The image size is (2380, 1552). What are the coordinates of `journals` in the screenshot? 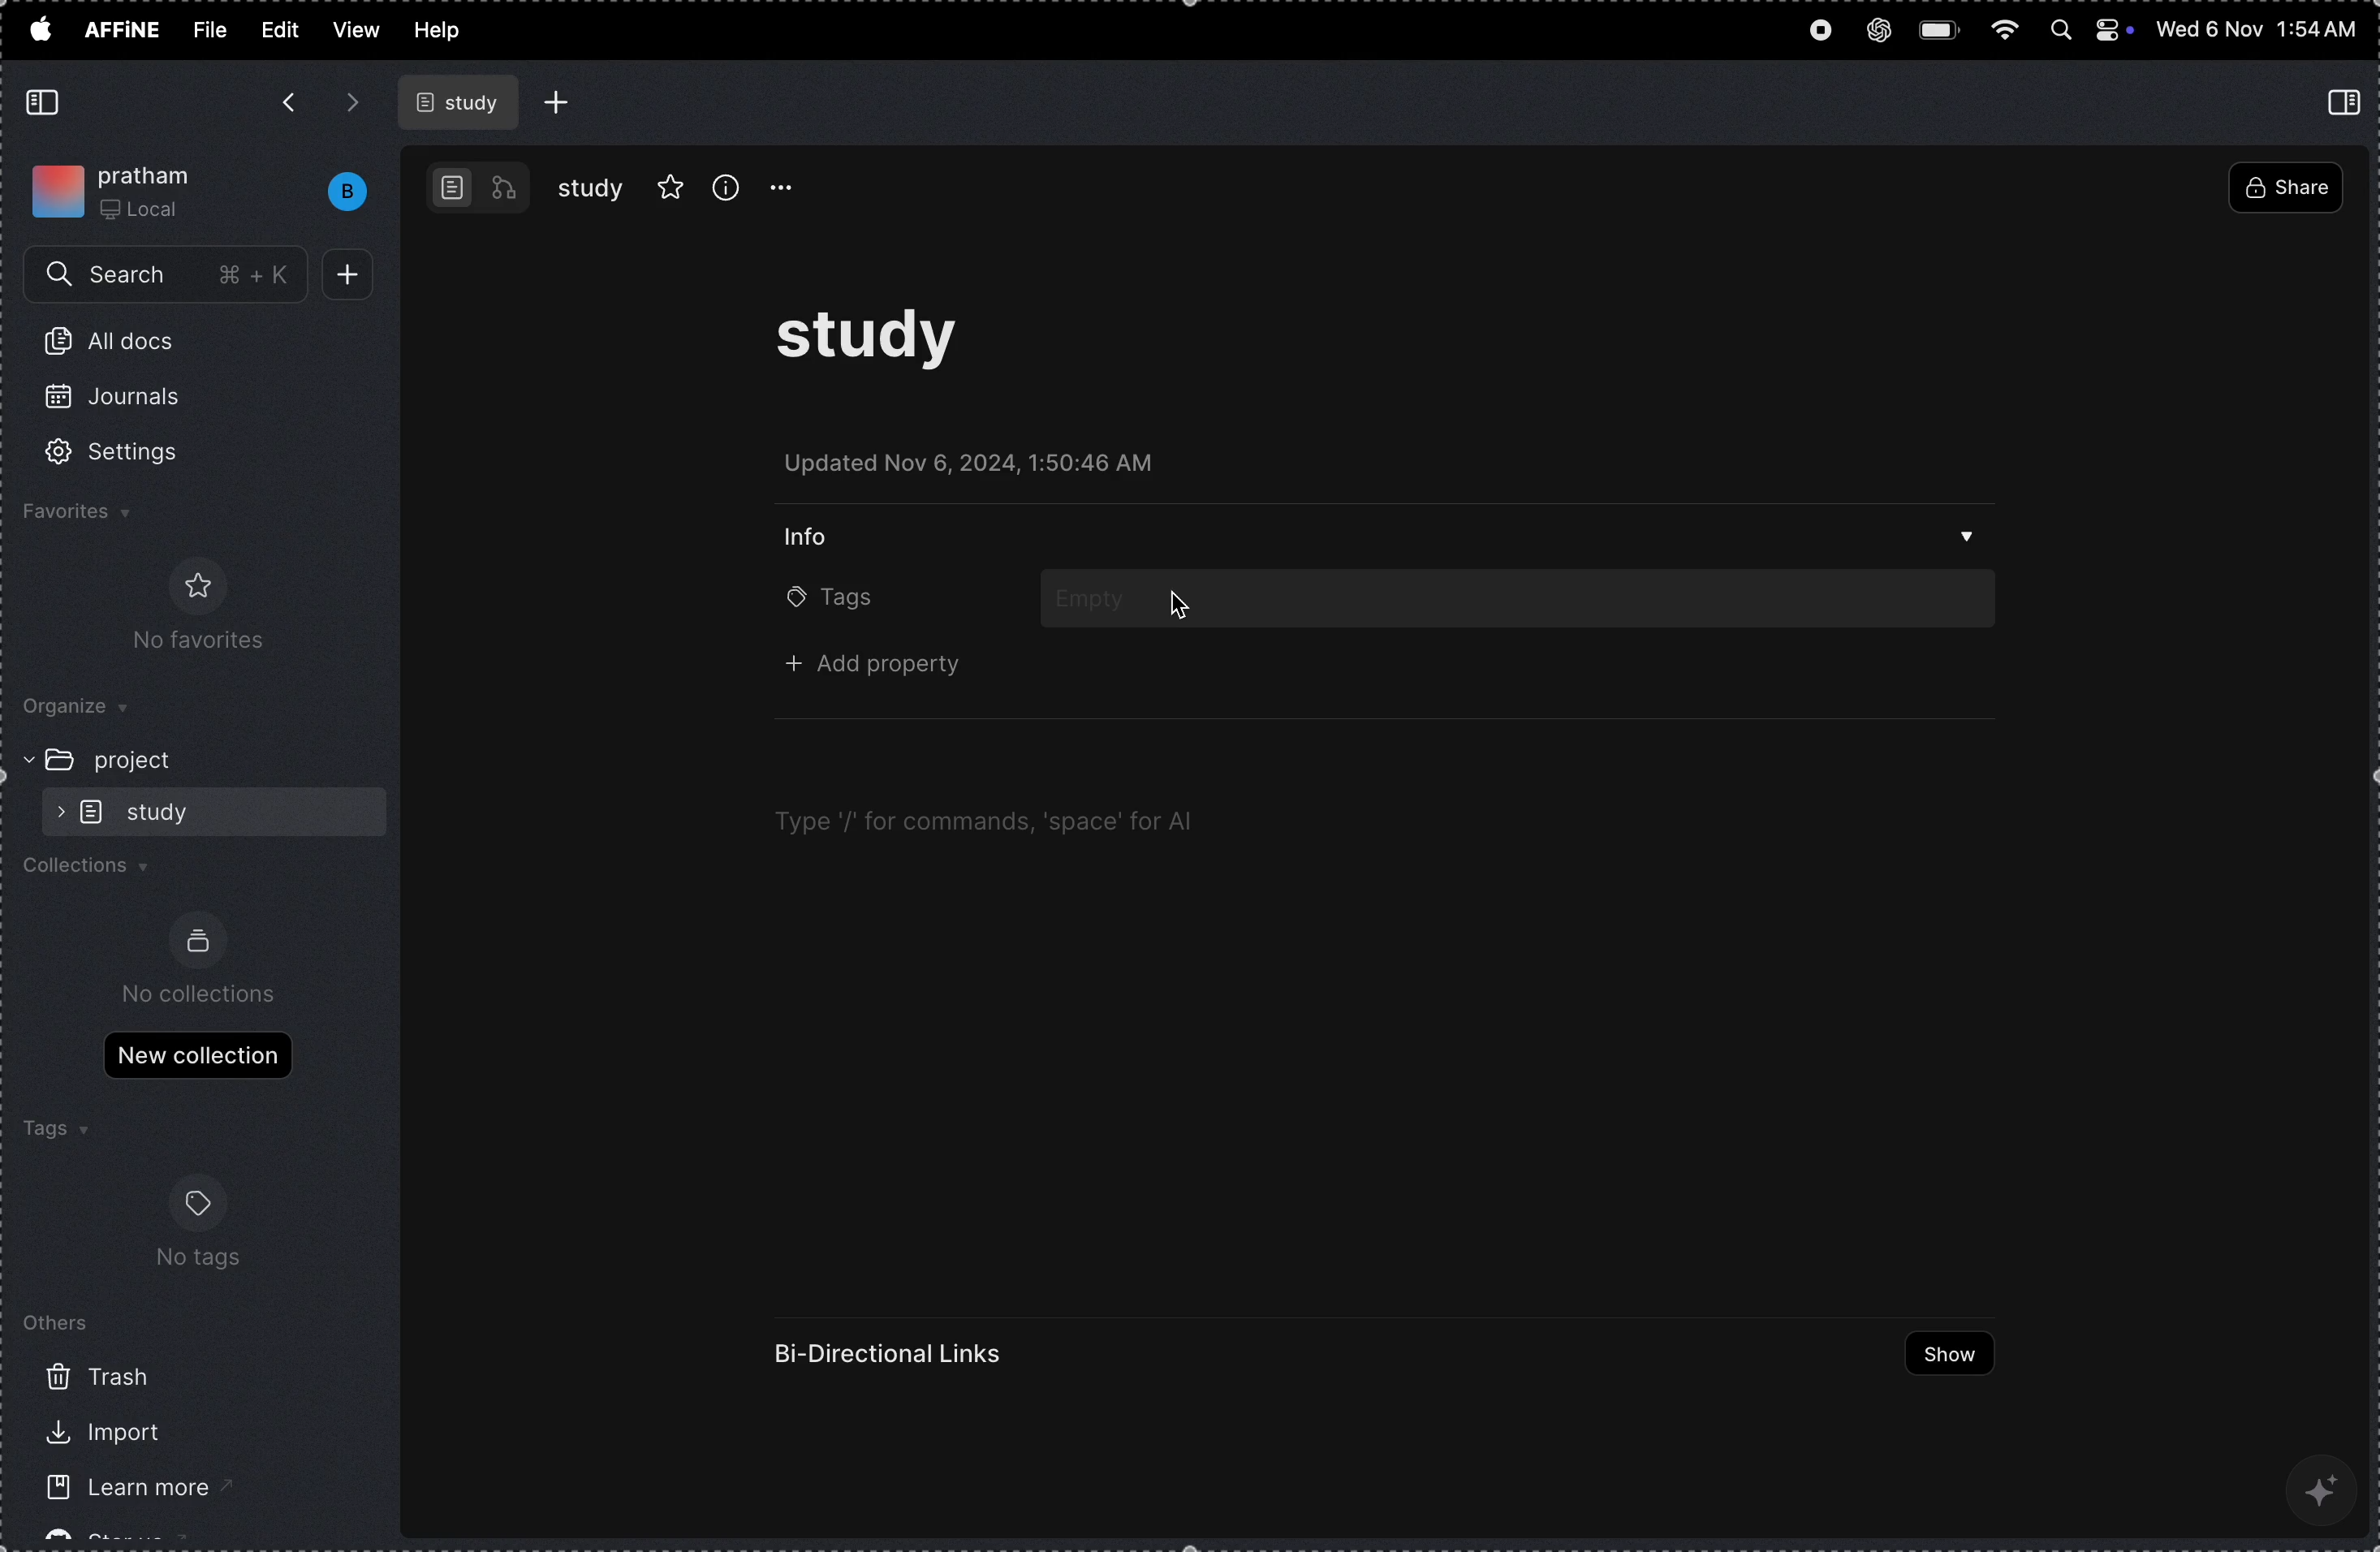 It's located at (127, 405).